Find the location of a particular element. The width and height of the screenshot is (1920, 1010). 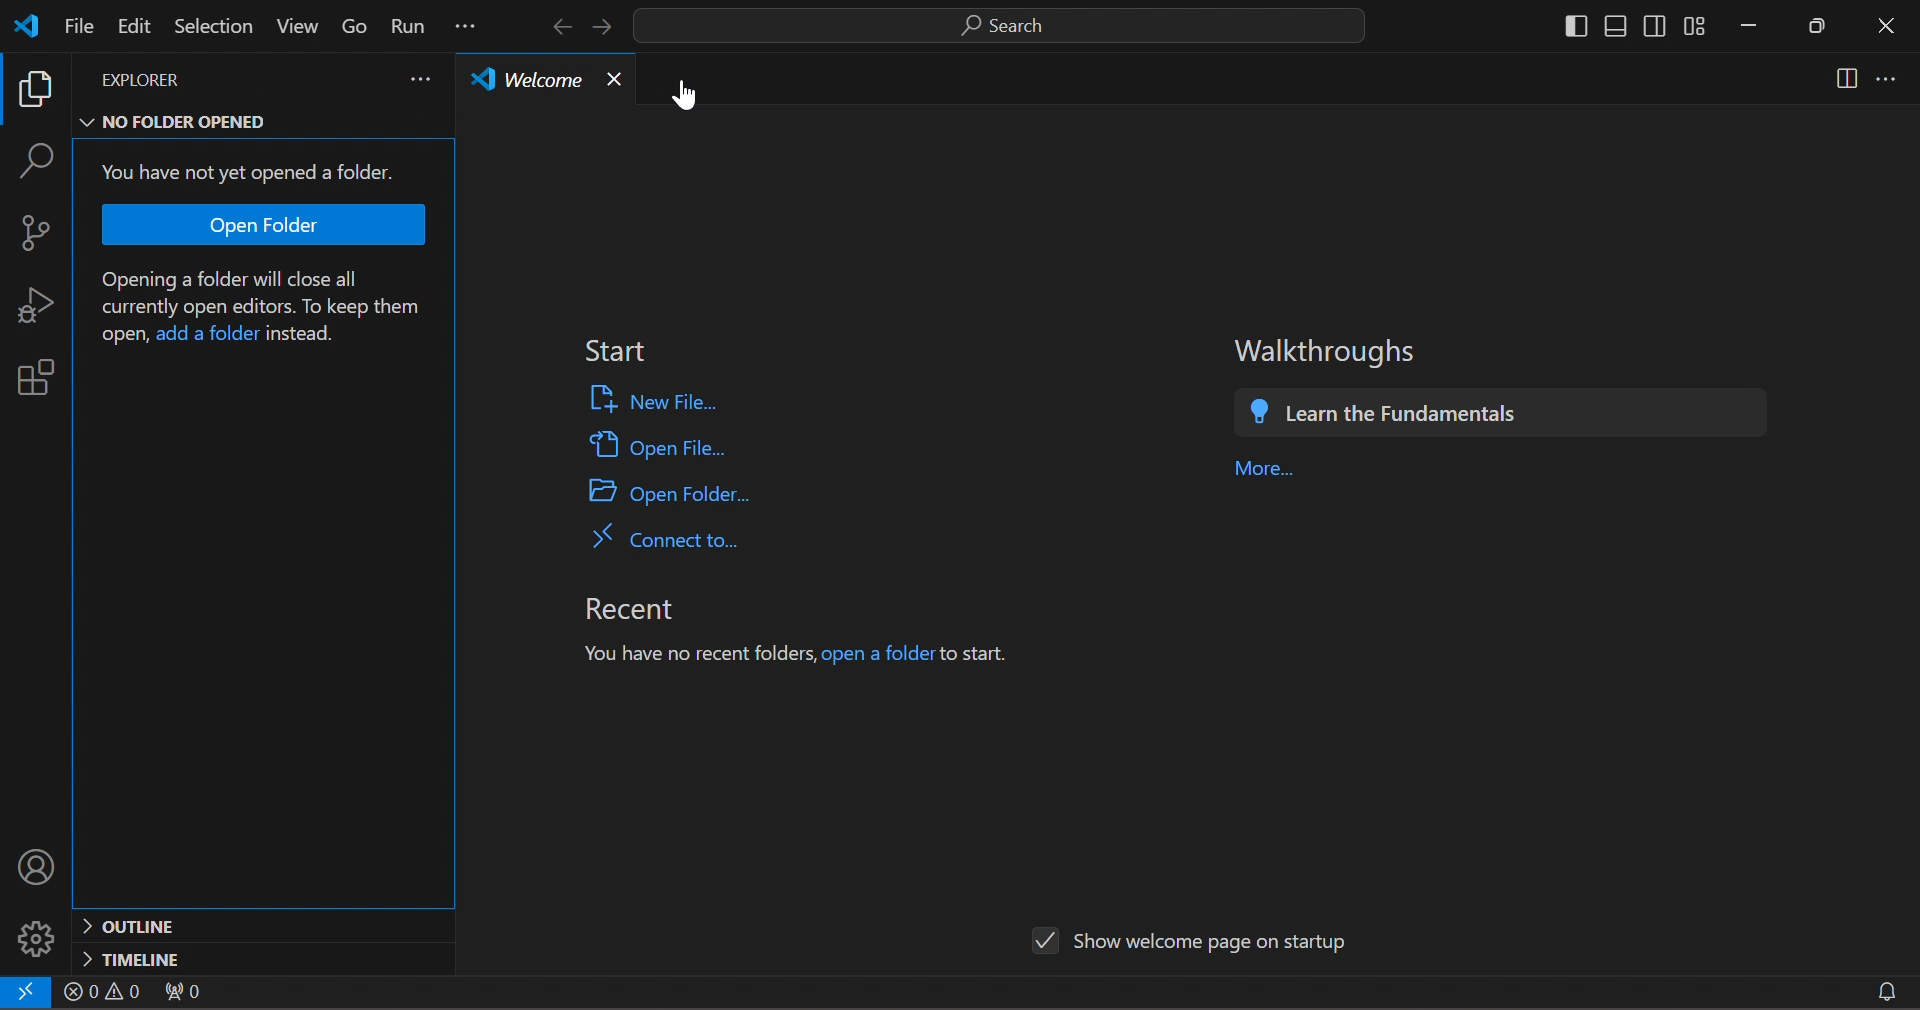

views is located at coordinates (1839, 79).